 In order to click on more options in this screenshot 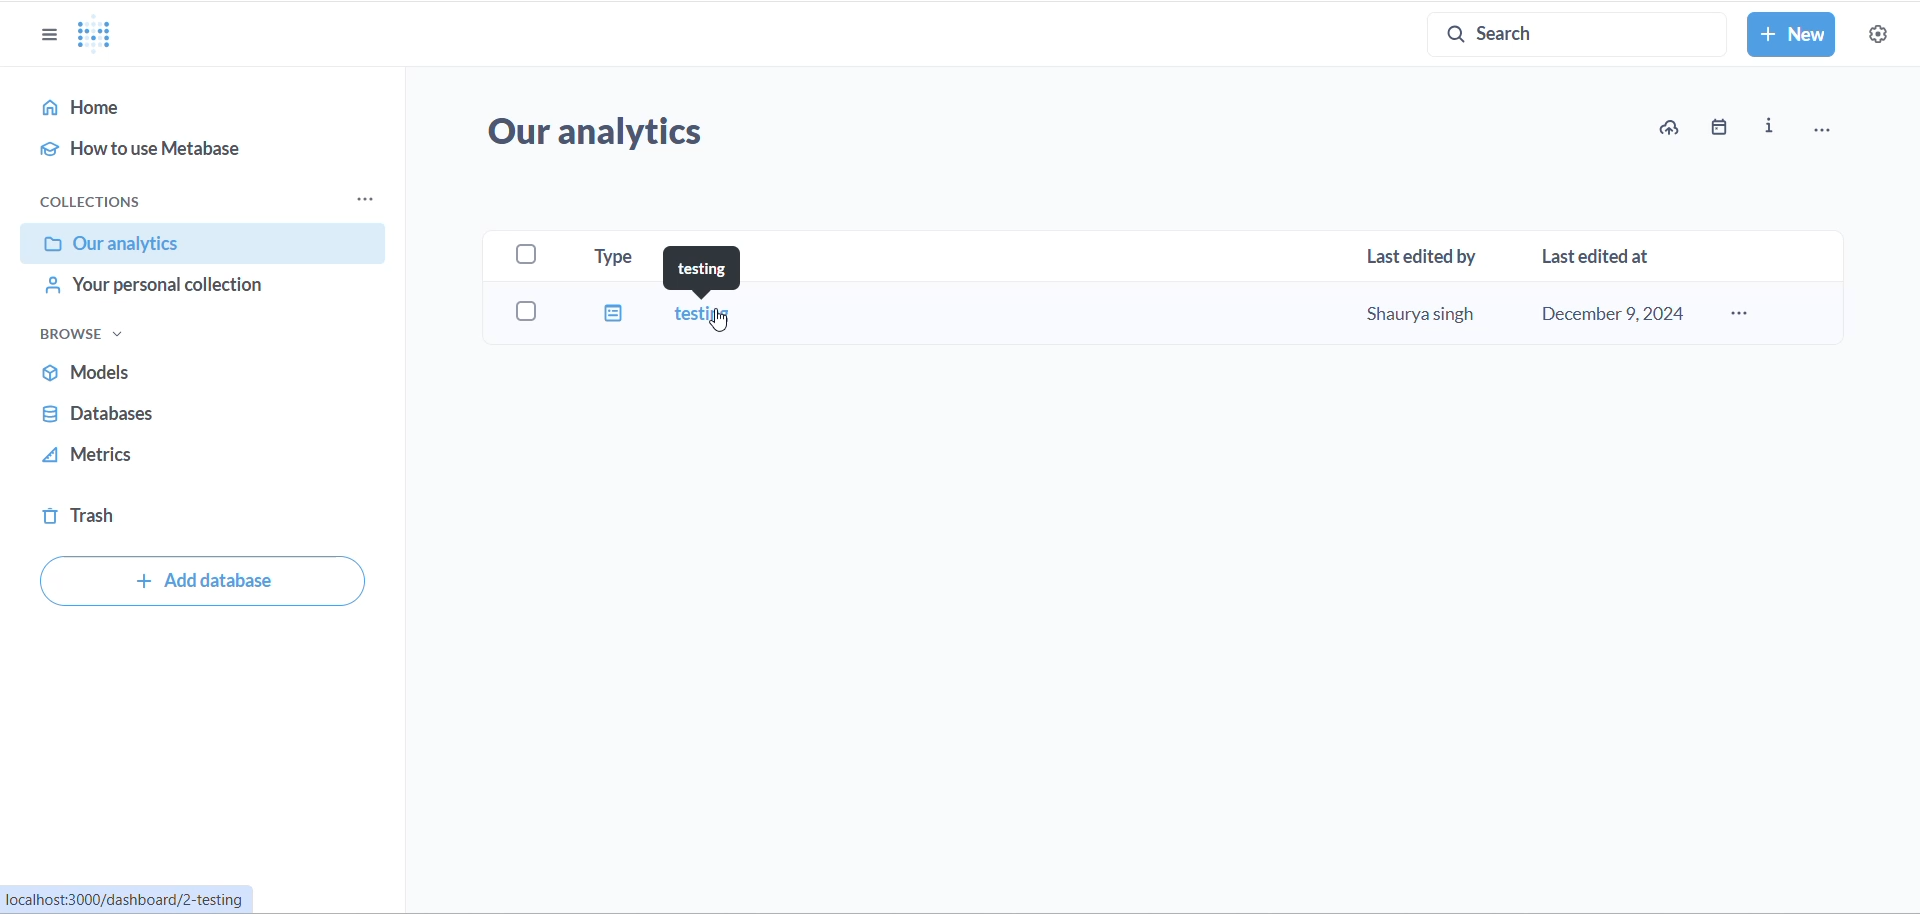, I will do `click(1742, 316)`.